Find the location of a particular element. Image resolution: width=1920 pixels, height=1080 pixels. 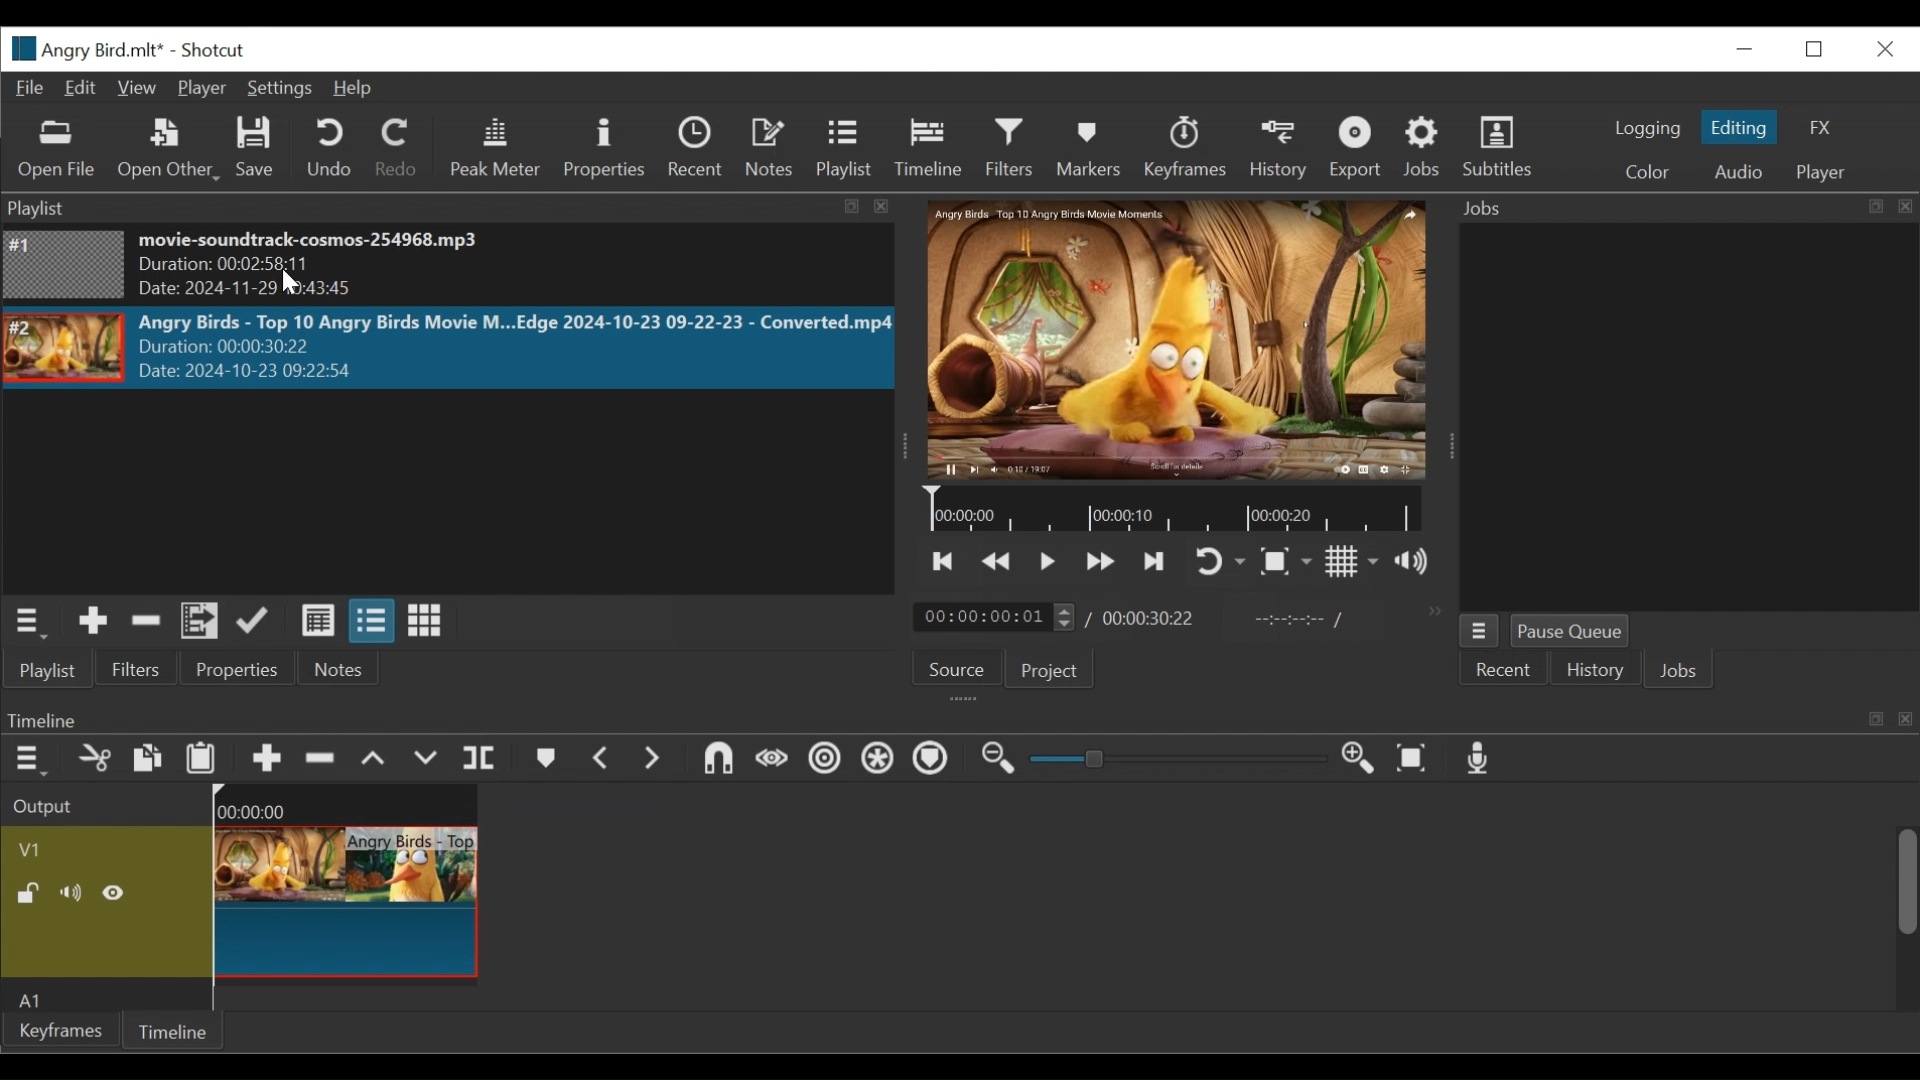

Zoom in  is located at coordinates (1365, 759).